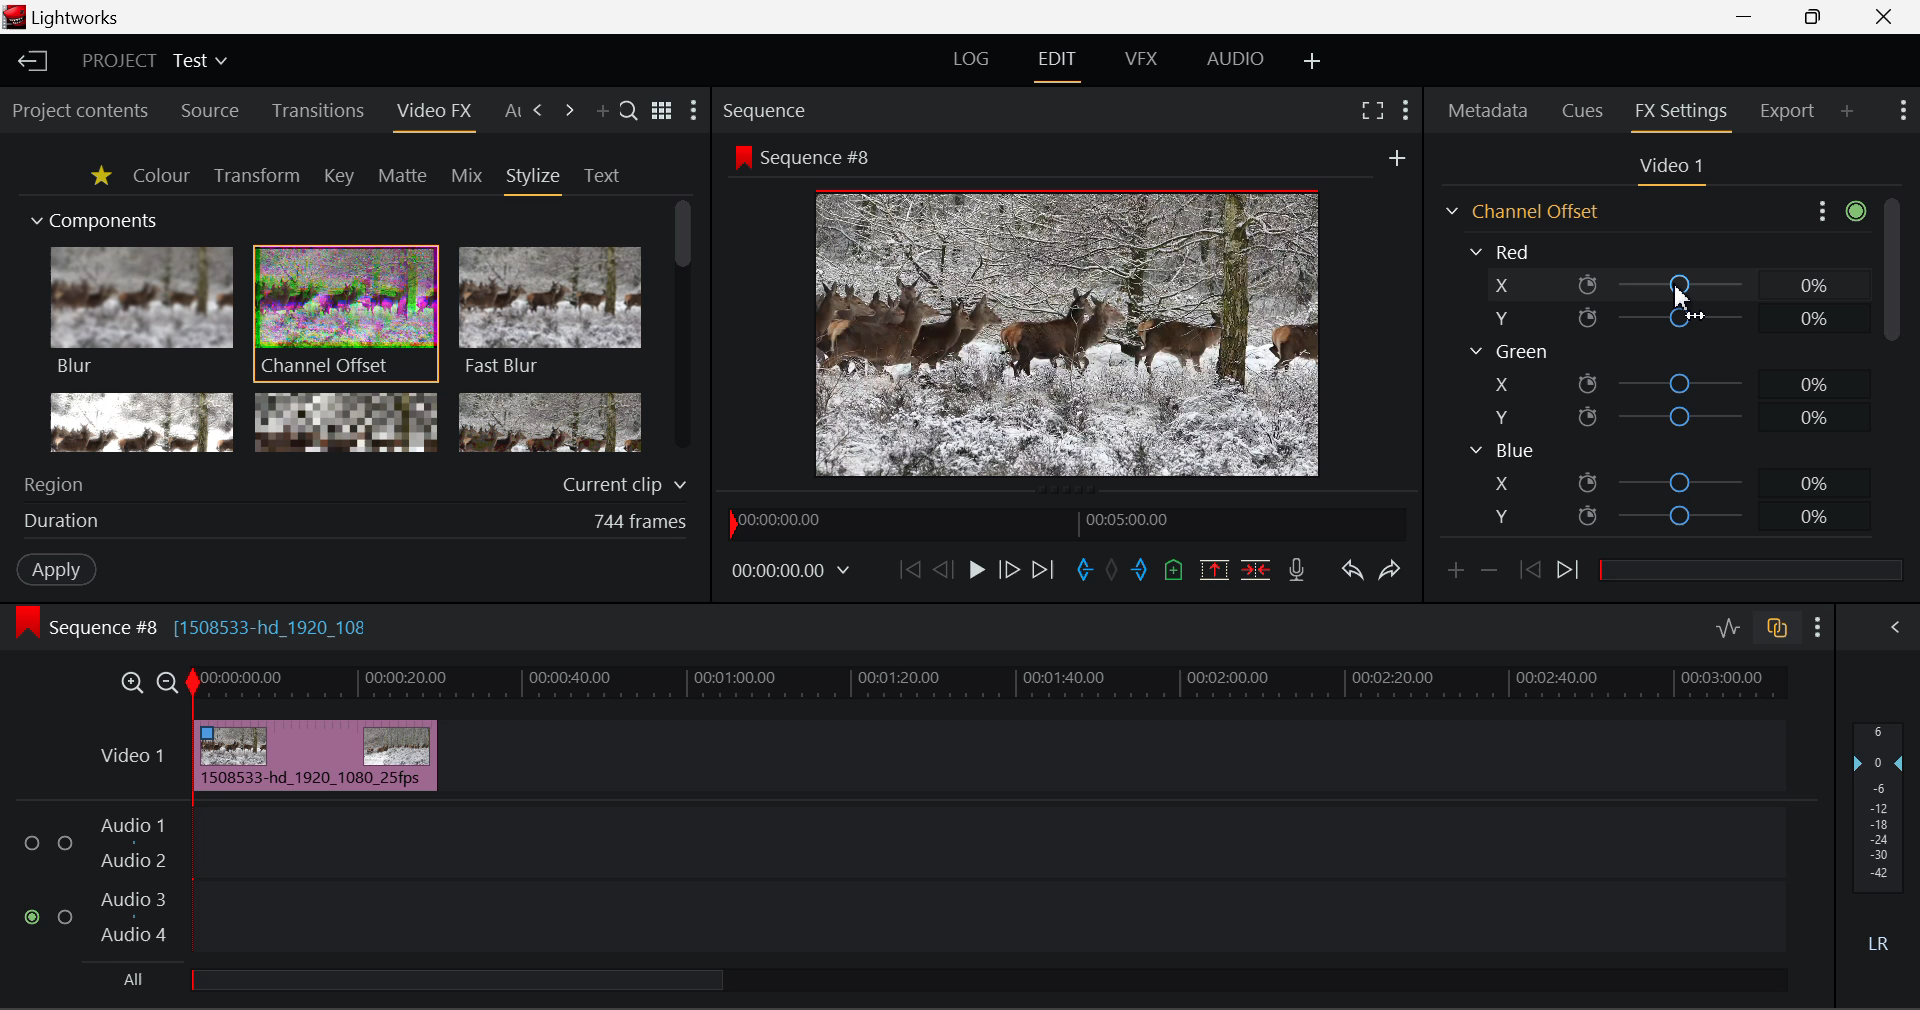  I want to click on Minimize, so click(1817, 17).